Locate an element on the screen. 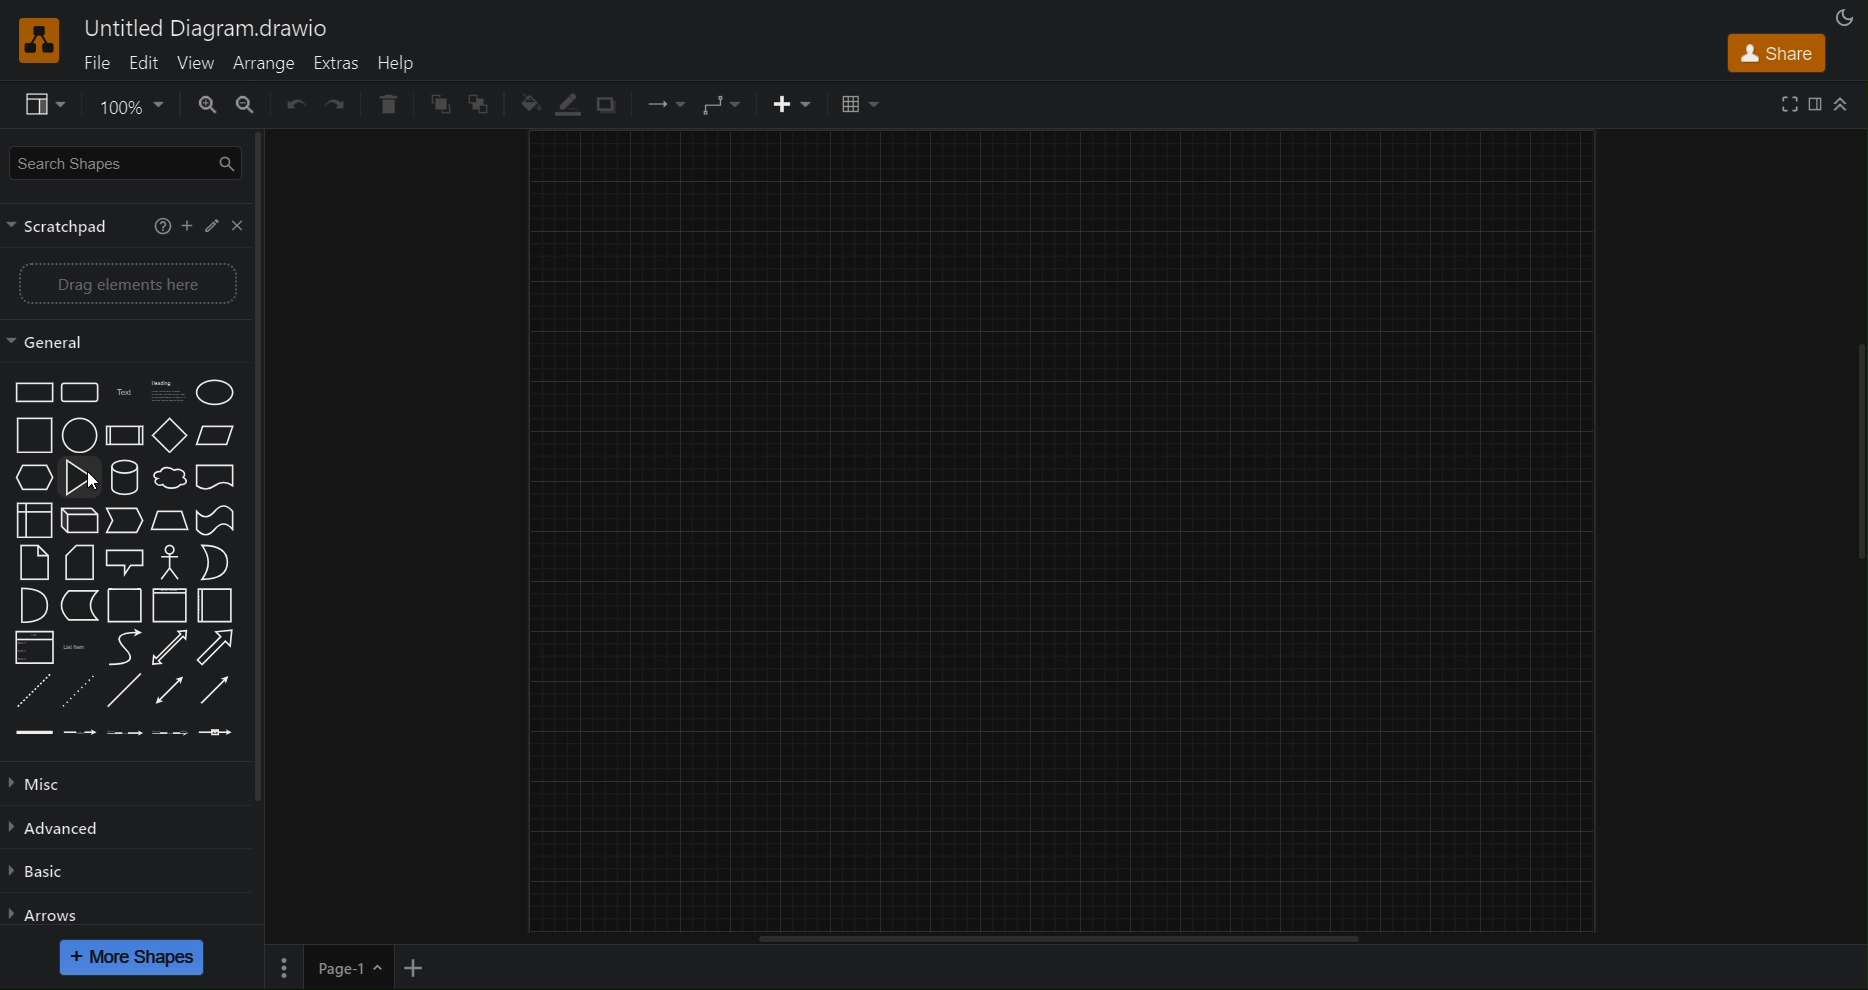  Untitled Diagram.drawio is located at coordinates (211, 29).